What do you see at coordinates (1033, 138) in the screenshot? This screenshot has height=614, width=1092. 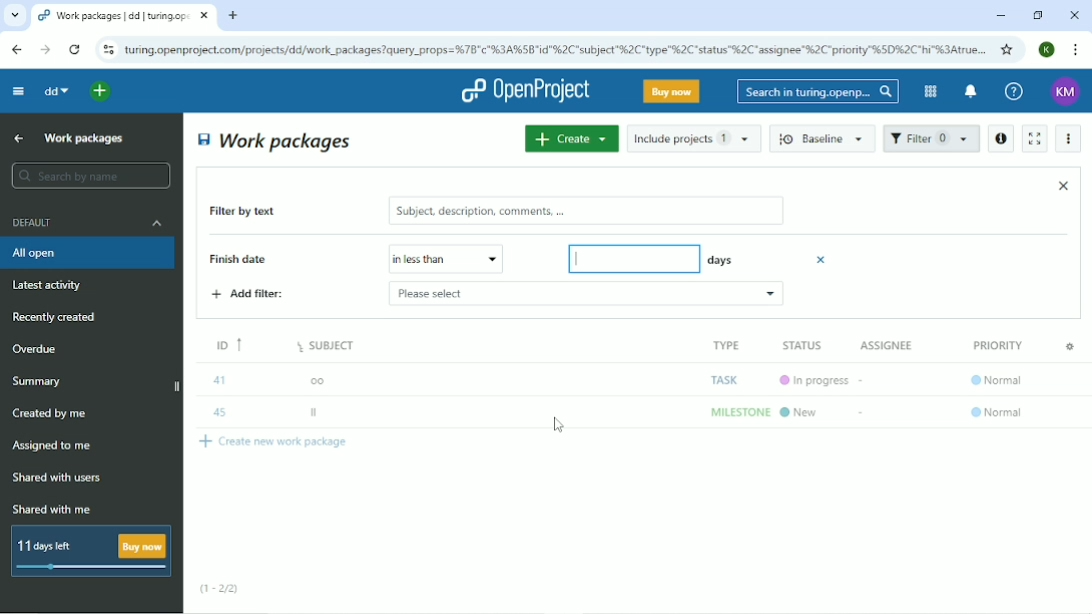 I see `Activate zen mode` at bounding box center [1033, 138].